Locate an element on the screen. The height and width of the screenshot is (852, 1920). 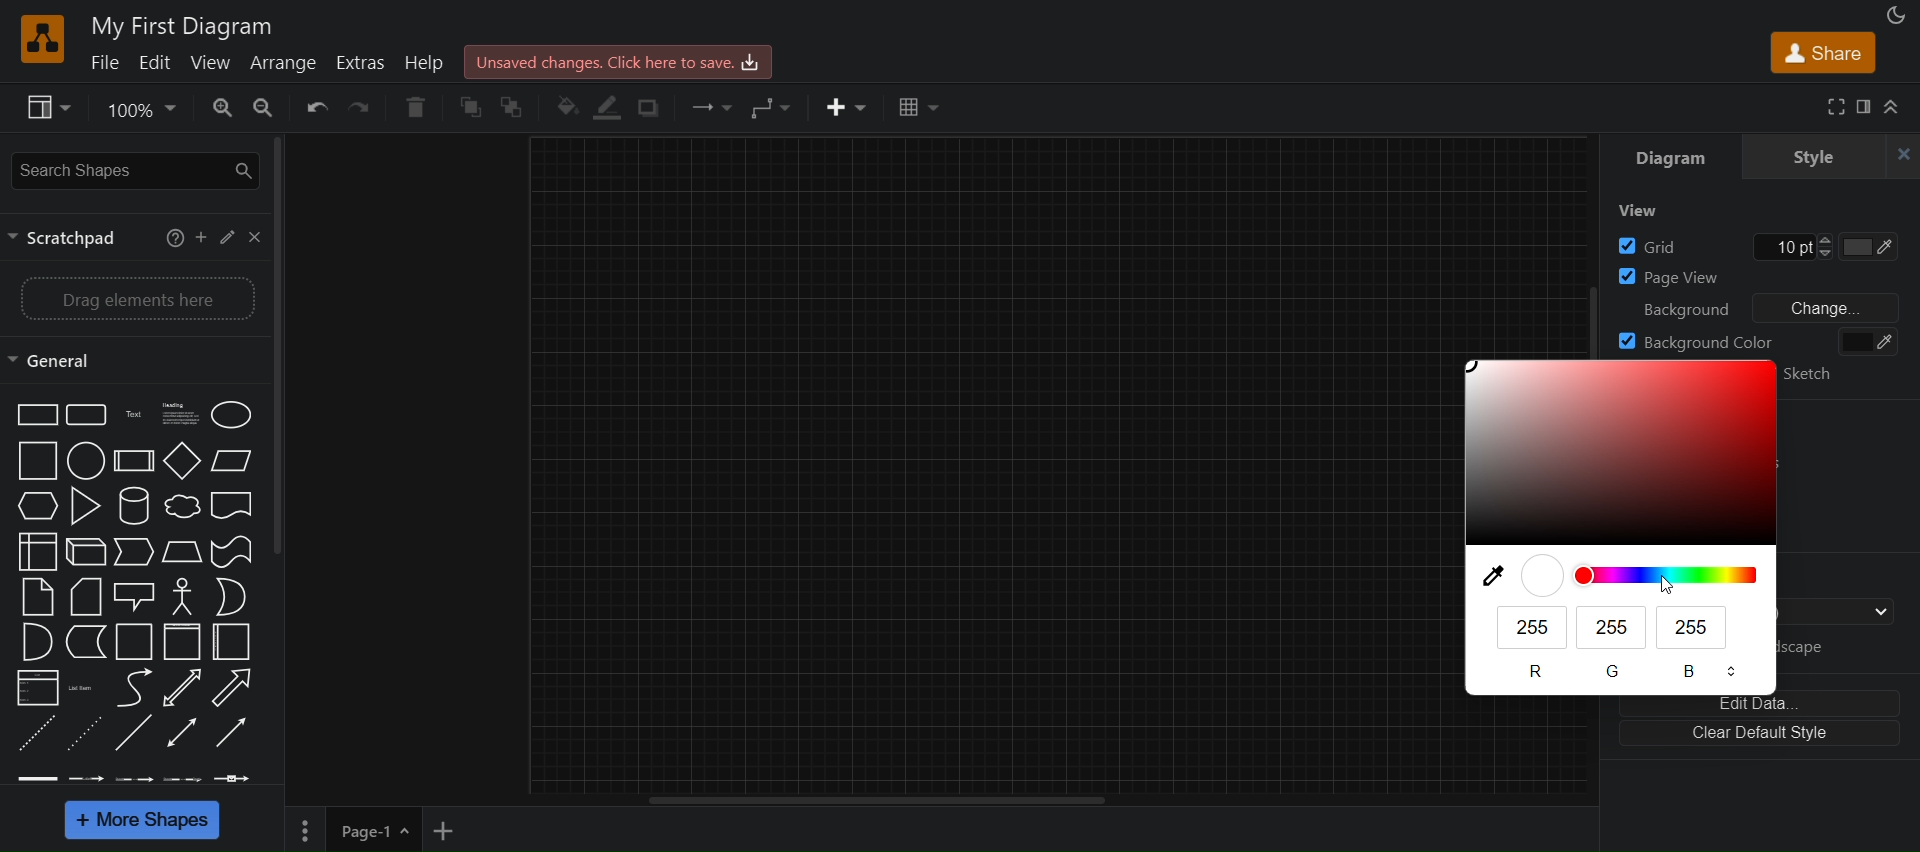
close is located at coordinates (1902, 155).